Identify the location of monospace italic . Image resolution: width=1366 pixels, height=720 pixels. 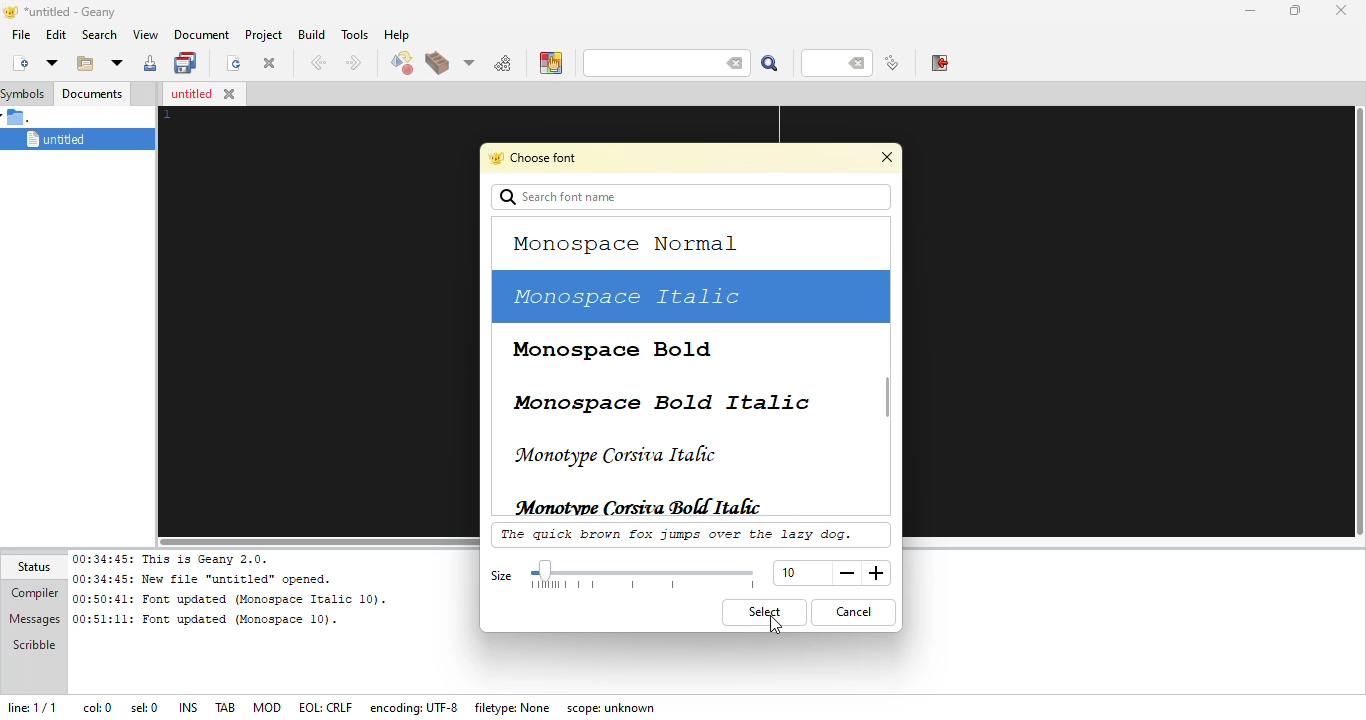
(626, 298).